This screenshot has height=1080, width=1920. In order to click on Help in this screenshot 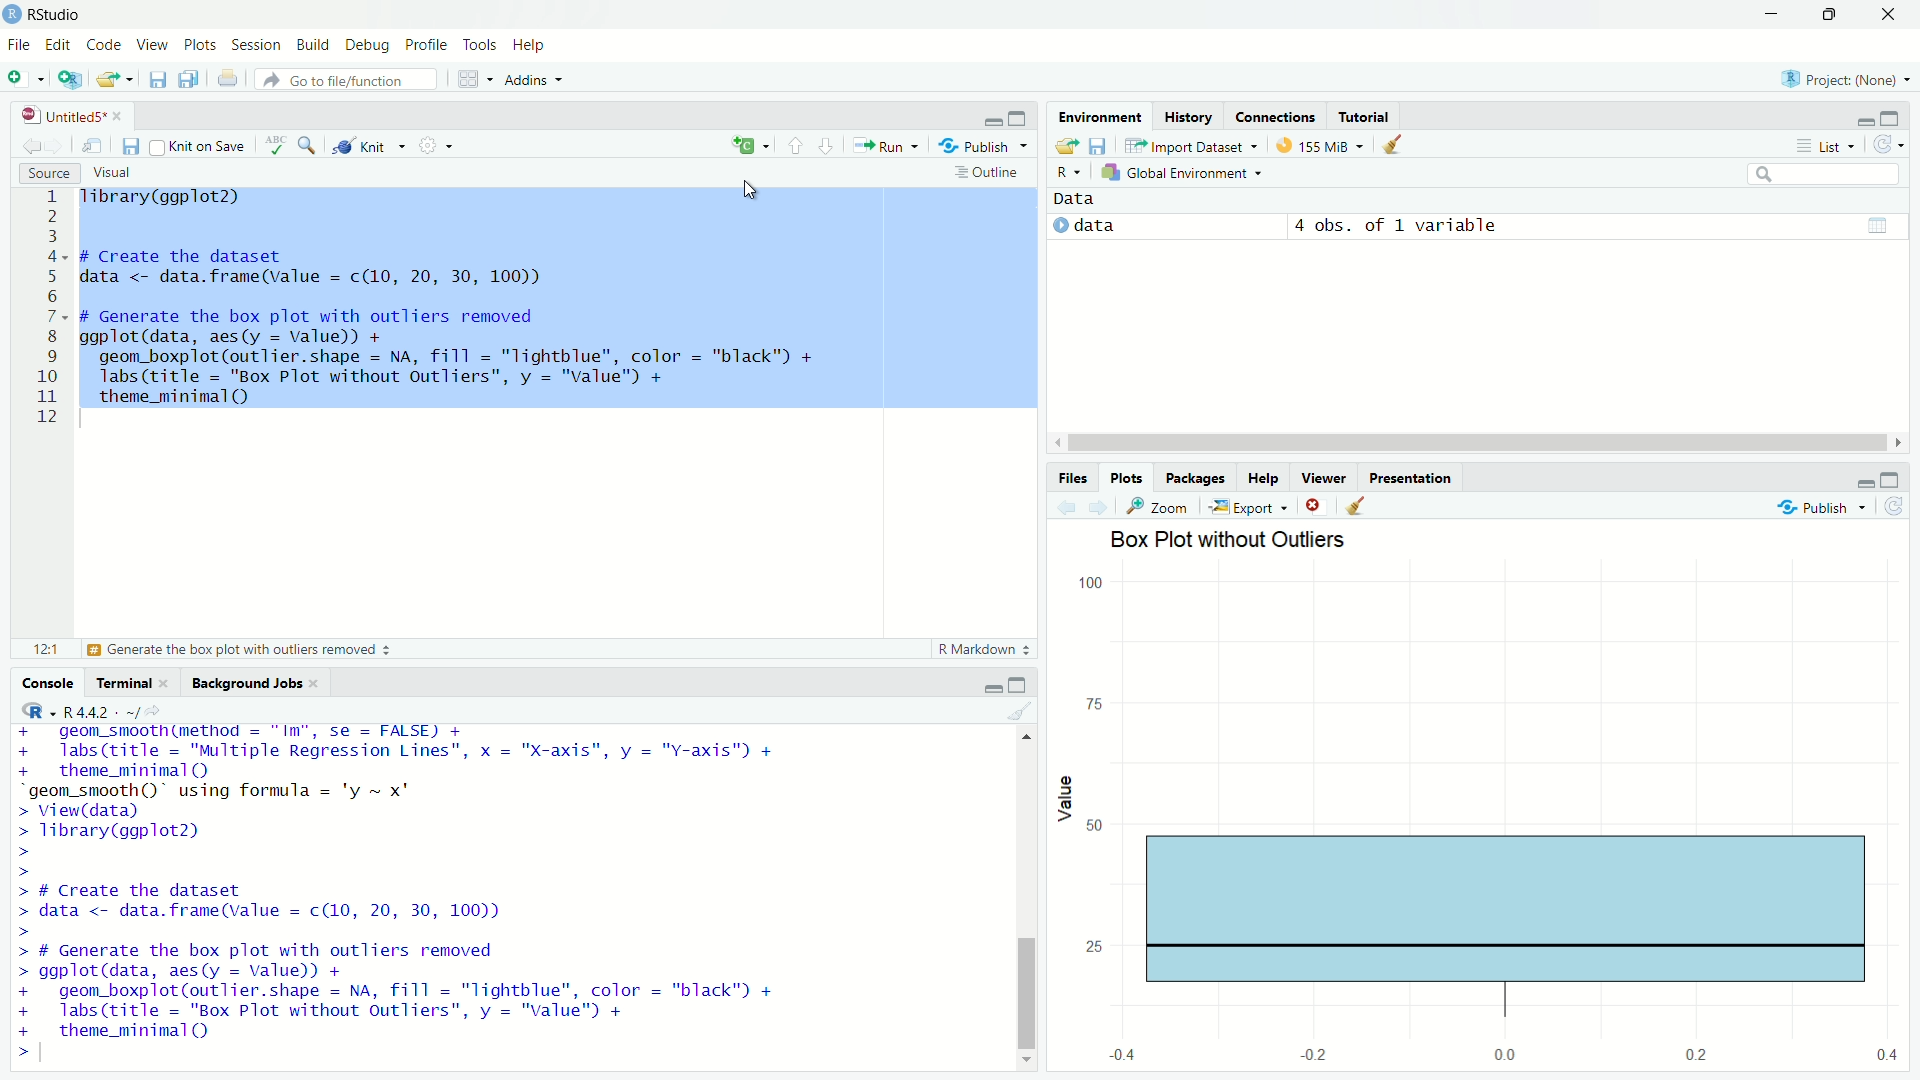, I will do `click(1260, 477)`.